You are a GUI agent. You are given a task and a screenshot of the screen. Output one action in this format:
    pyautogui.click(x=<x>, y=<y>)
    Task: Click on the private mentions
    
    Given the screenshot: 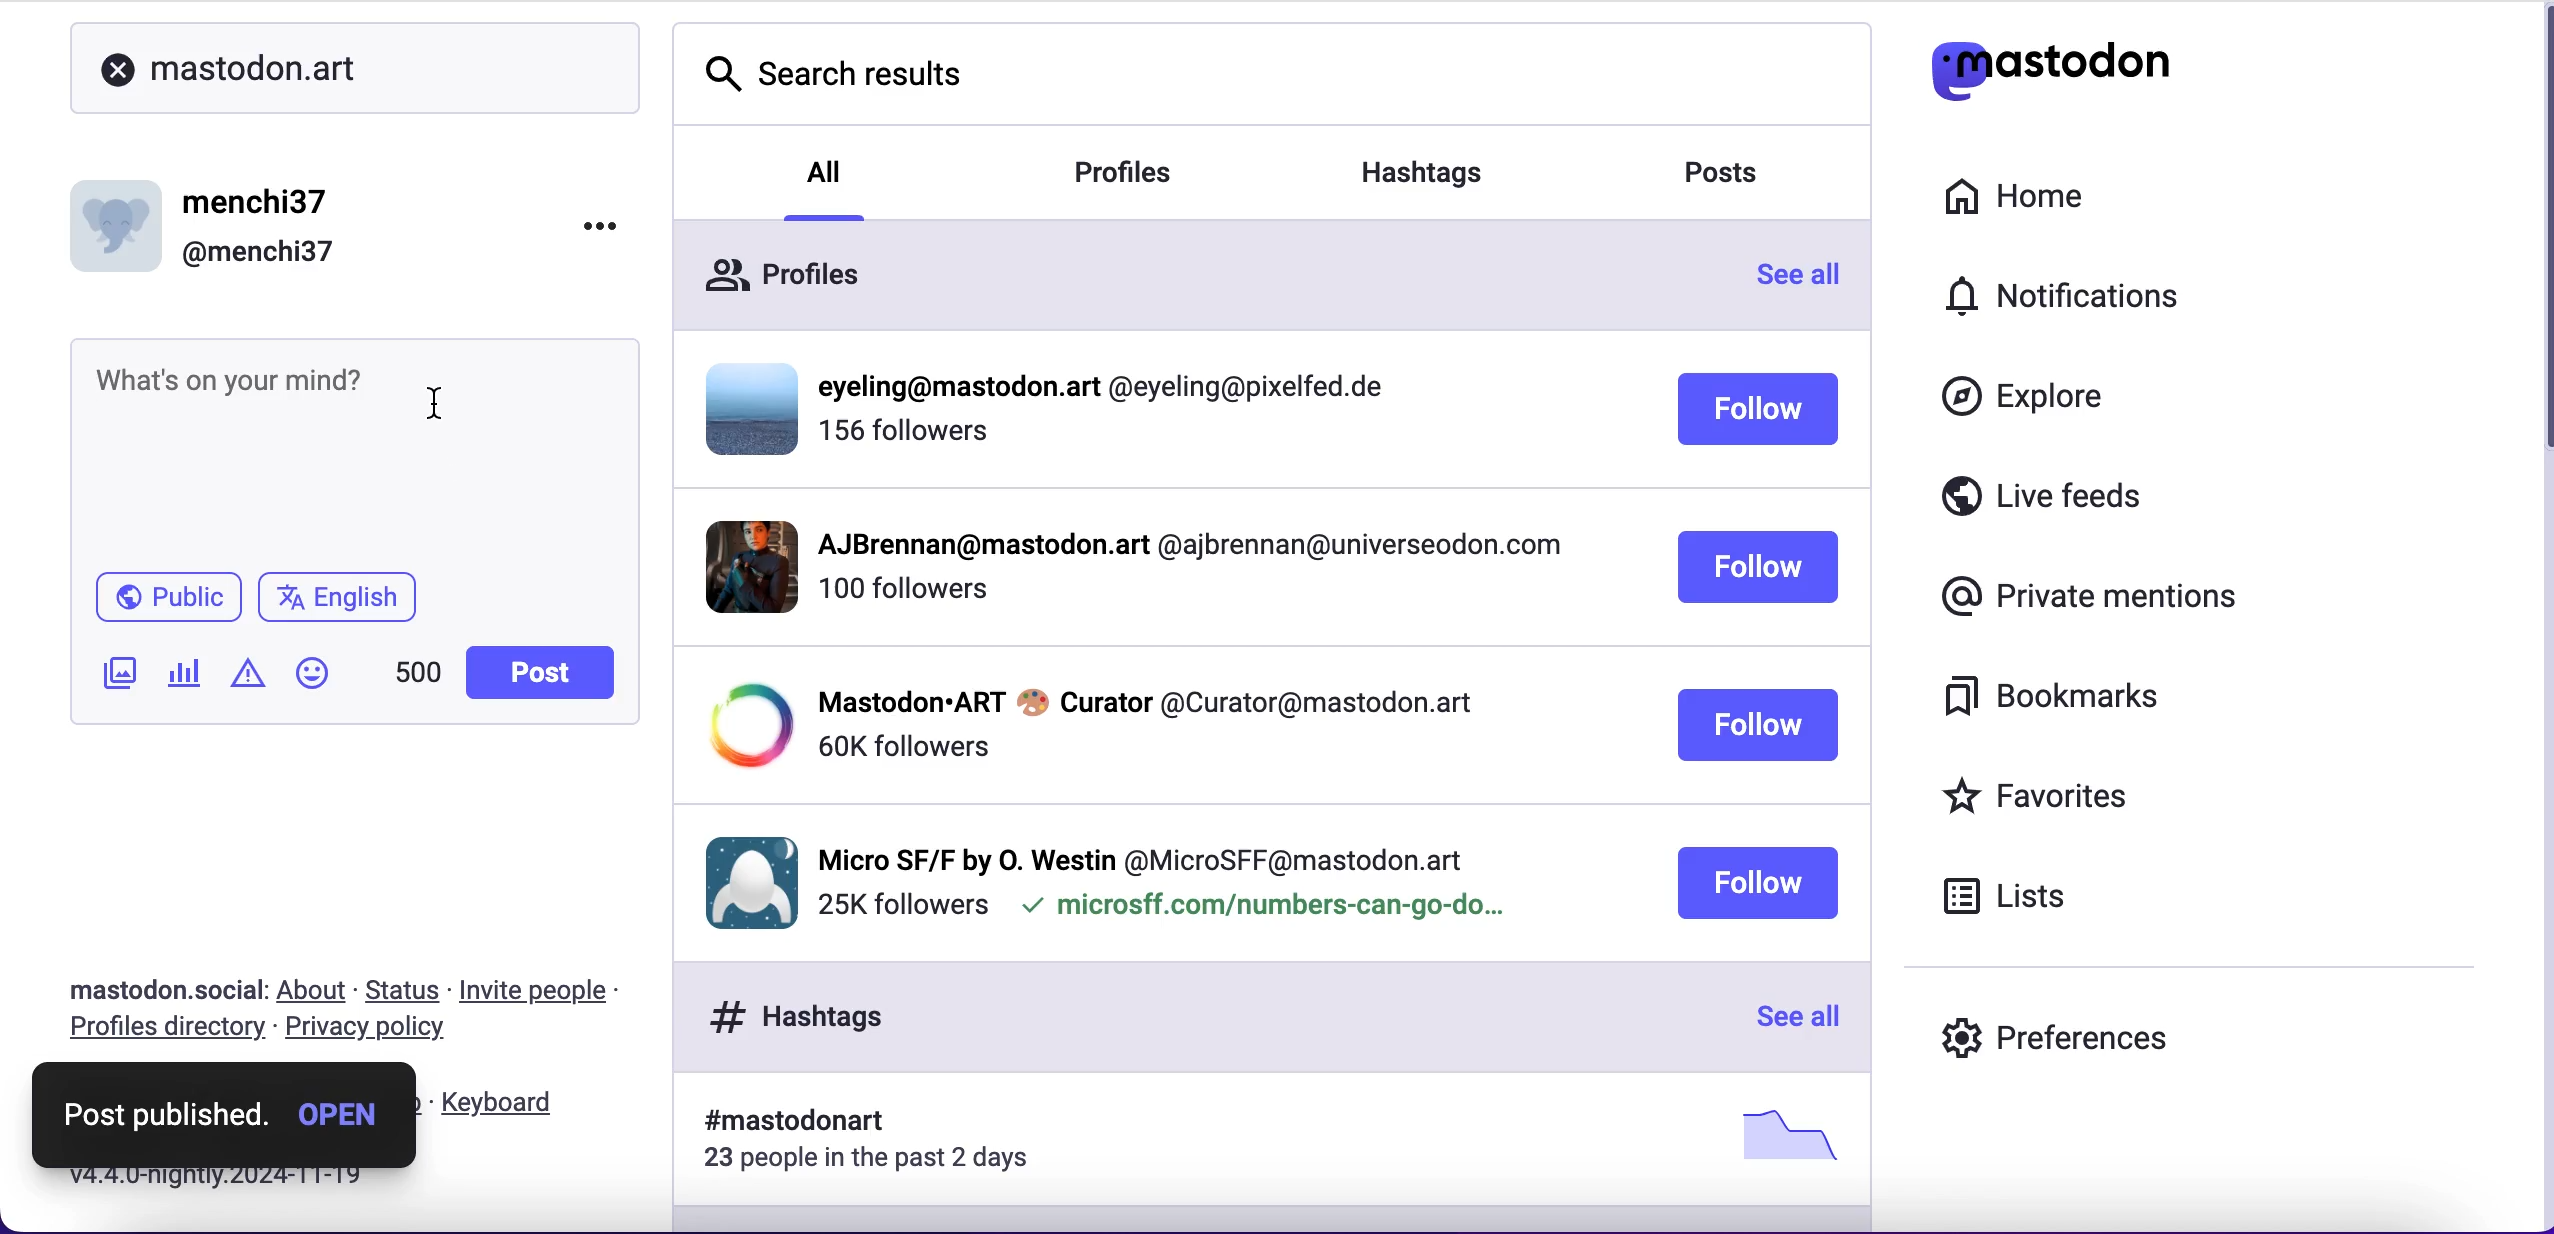 What is the action you would take?
    pyautogui.click(x=2082, y=598)
    